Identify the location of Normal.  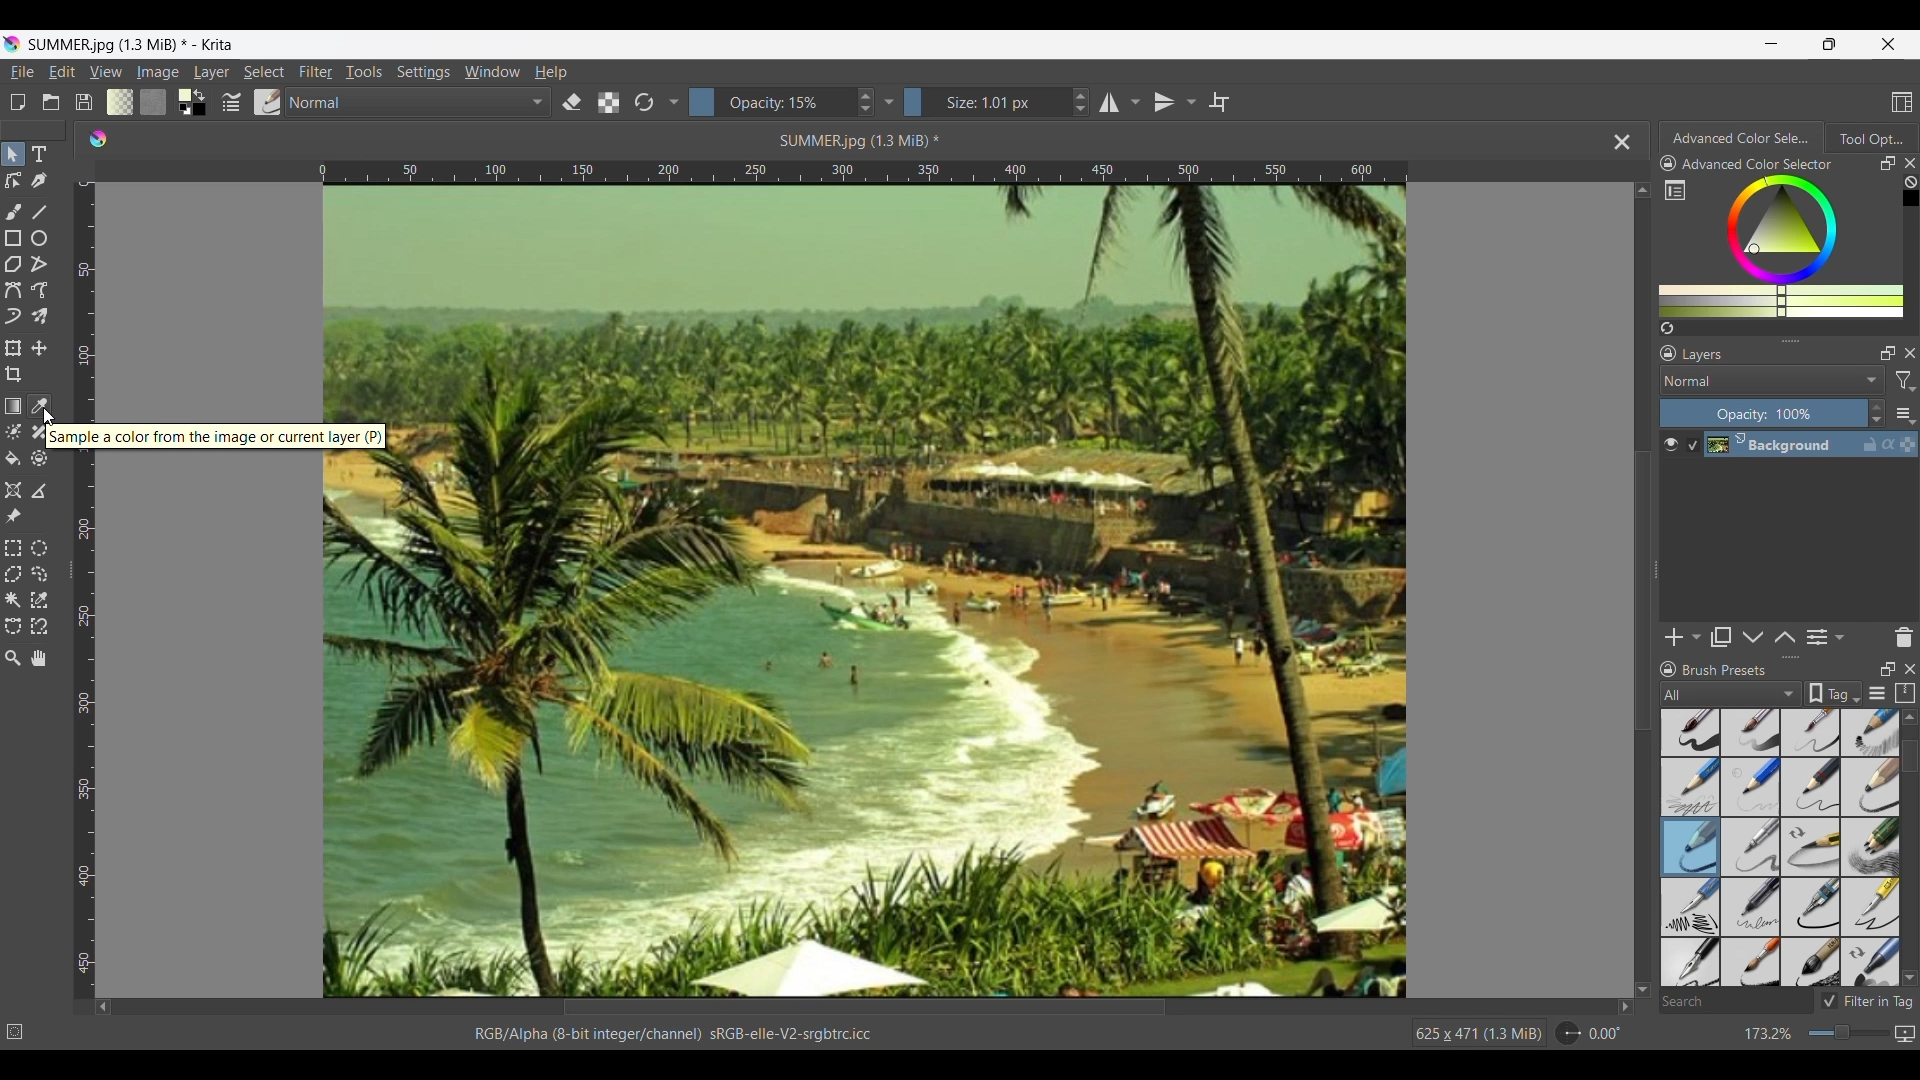
(420, 102).